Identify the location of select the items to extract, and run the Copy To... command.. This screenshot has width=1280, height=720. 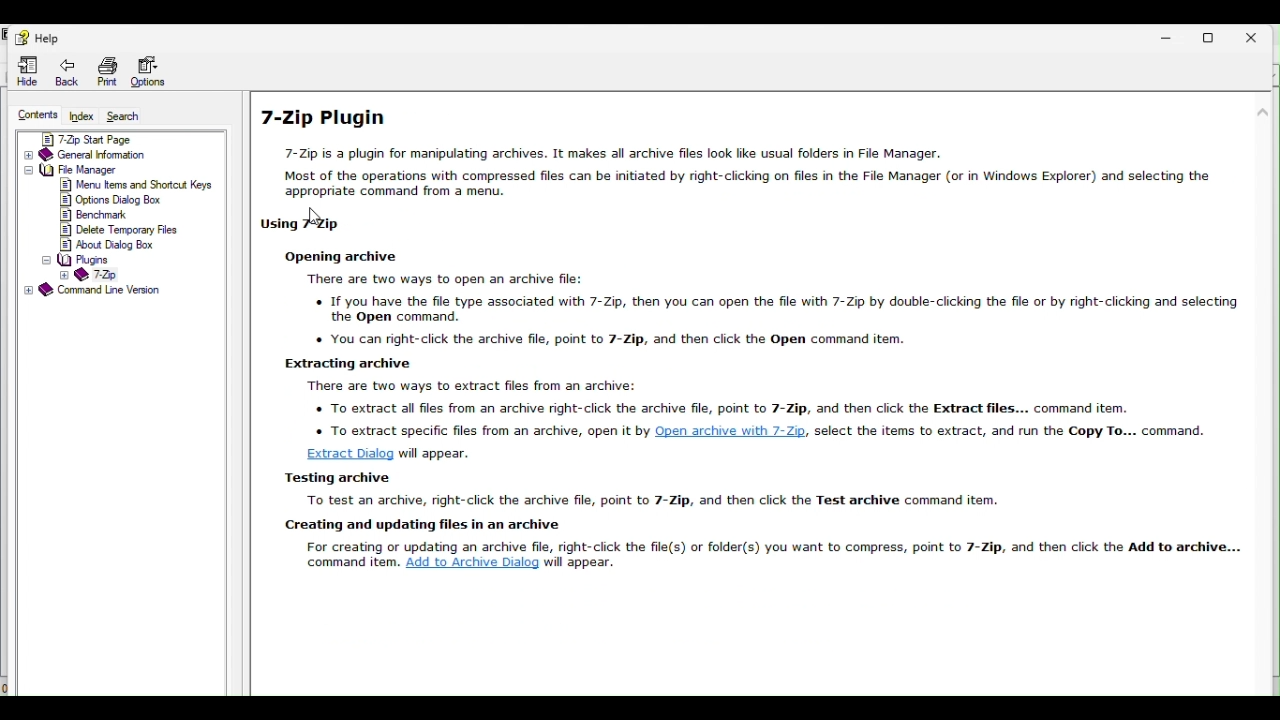
(1011, 431).